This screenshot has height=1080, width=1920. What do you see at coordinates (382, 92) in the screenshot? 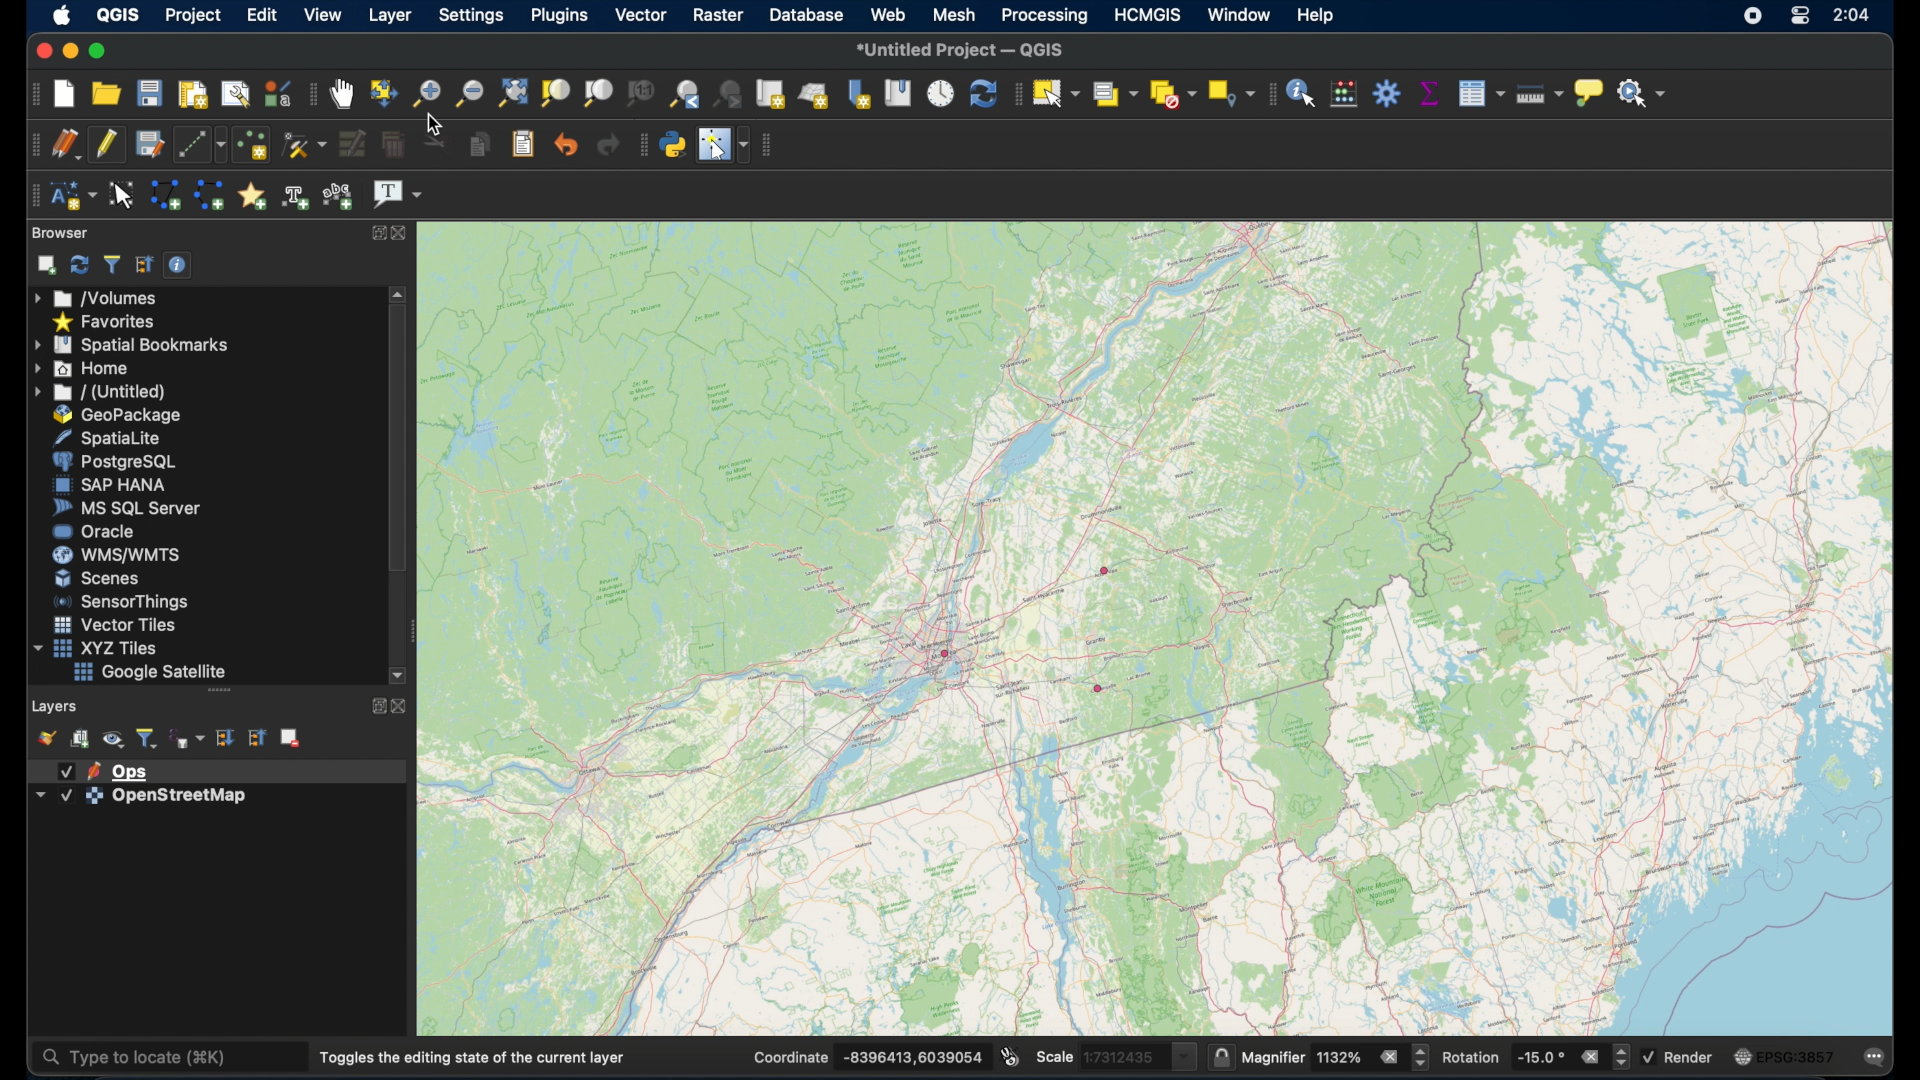
I see `pan map to selection ` at bounding box center [382, 92].